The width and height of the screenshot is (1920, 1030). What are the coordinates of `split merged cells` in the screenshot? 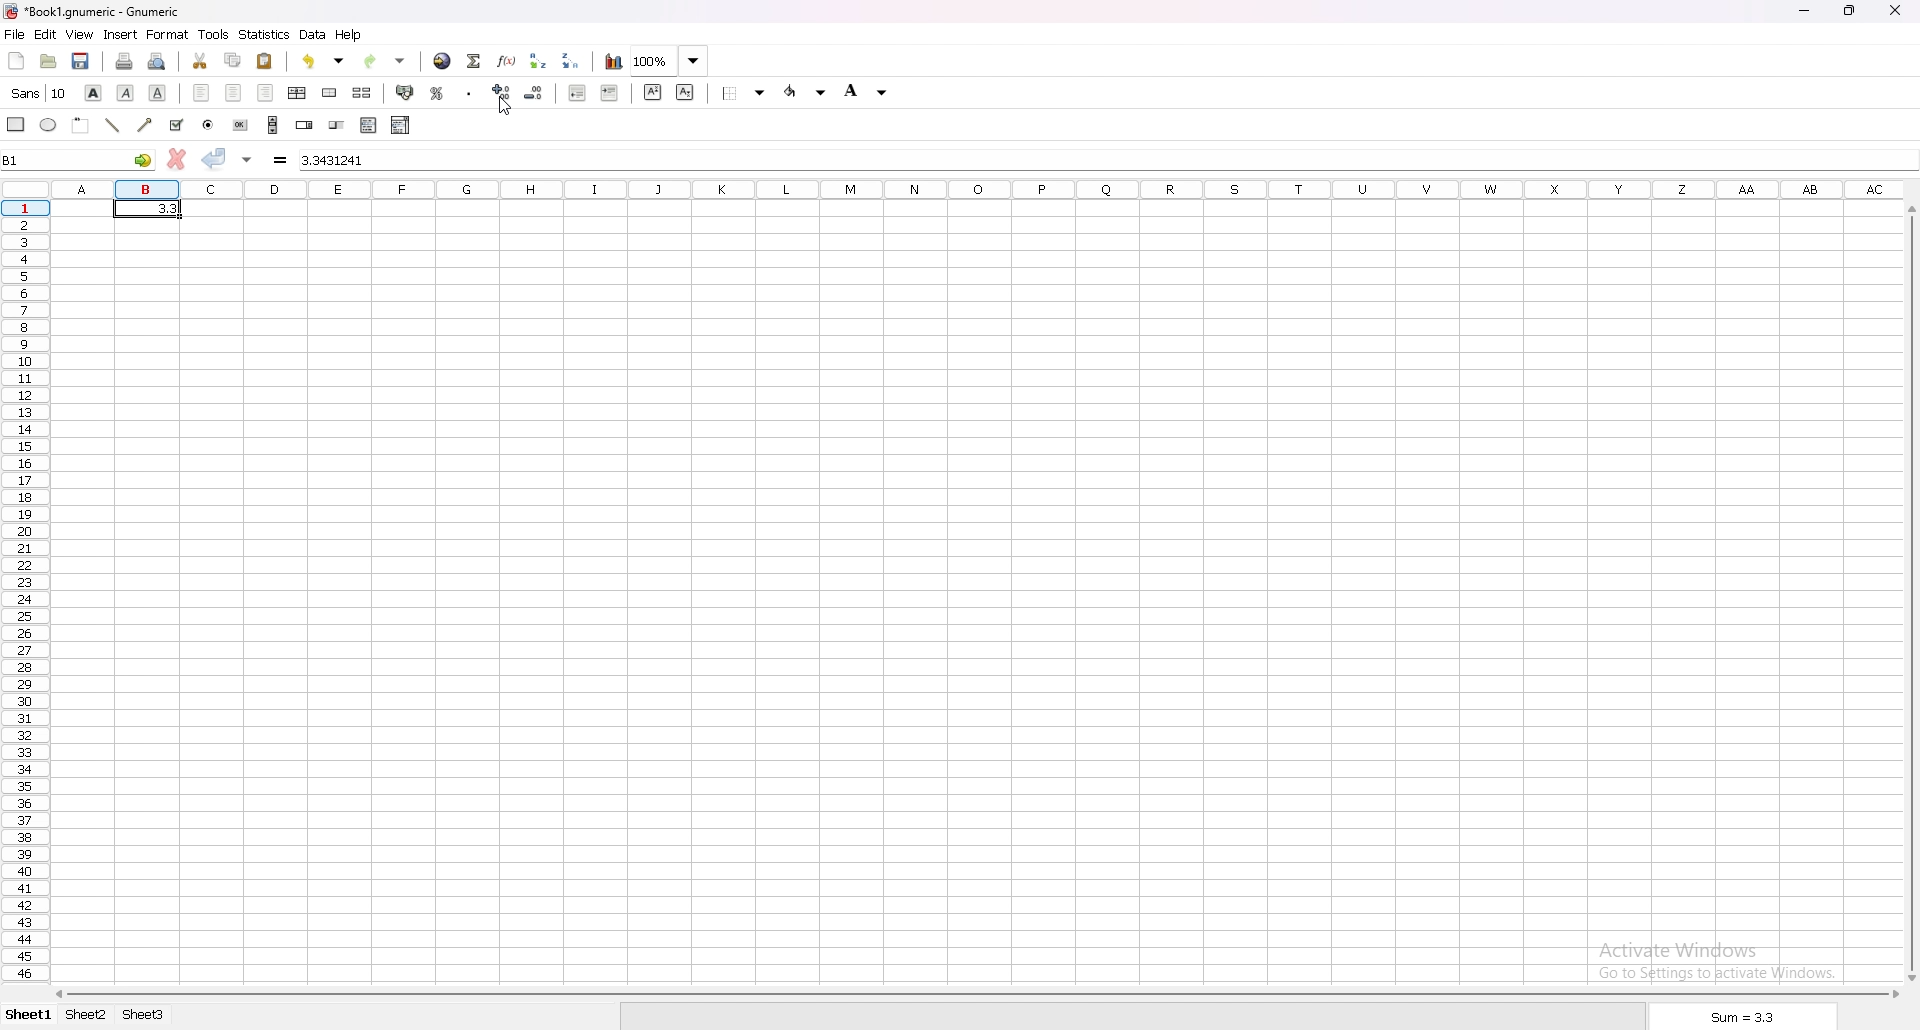 It's located at (362, 93).